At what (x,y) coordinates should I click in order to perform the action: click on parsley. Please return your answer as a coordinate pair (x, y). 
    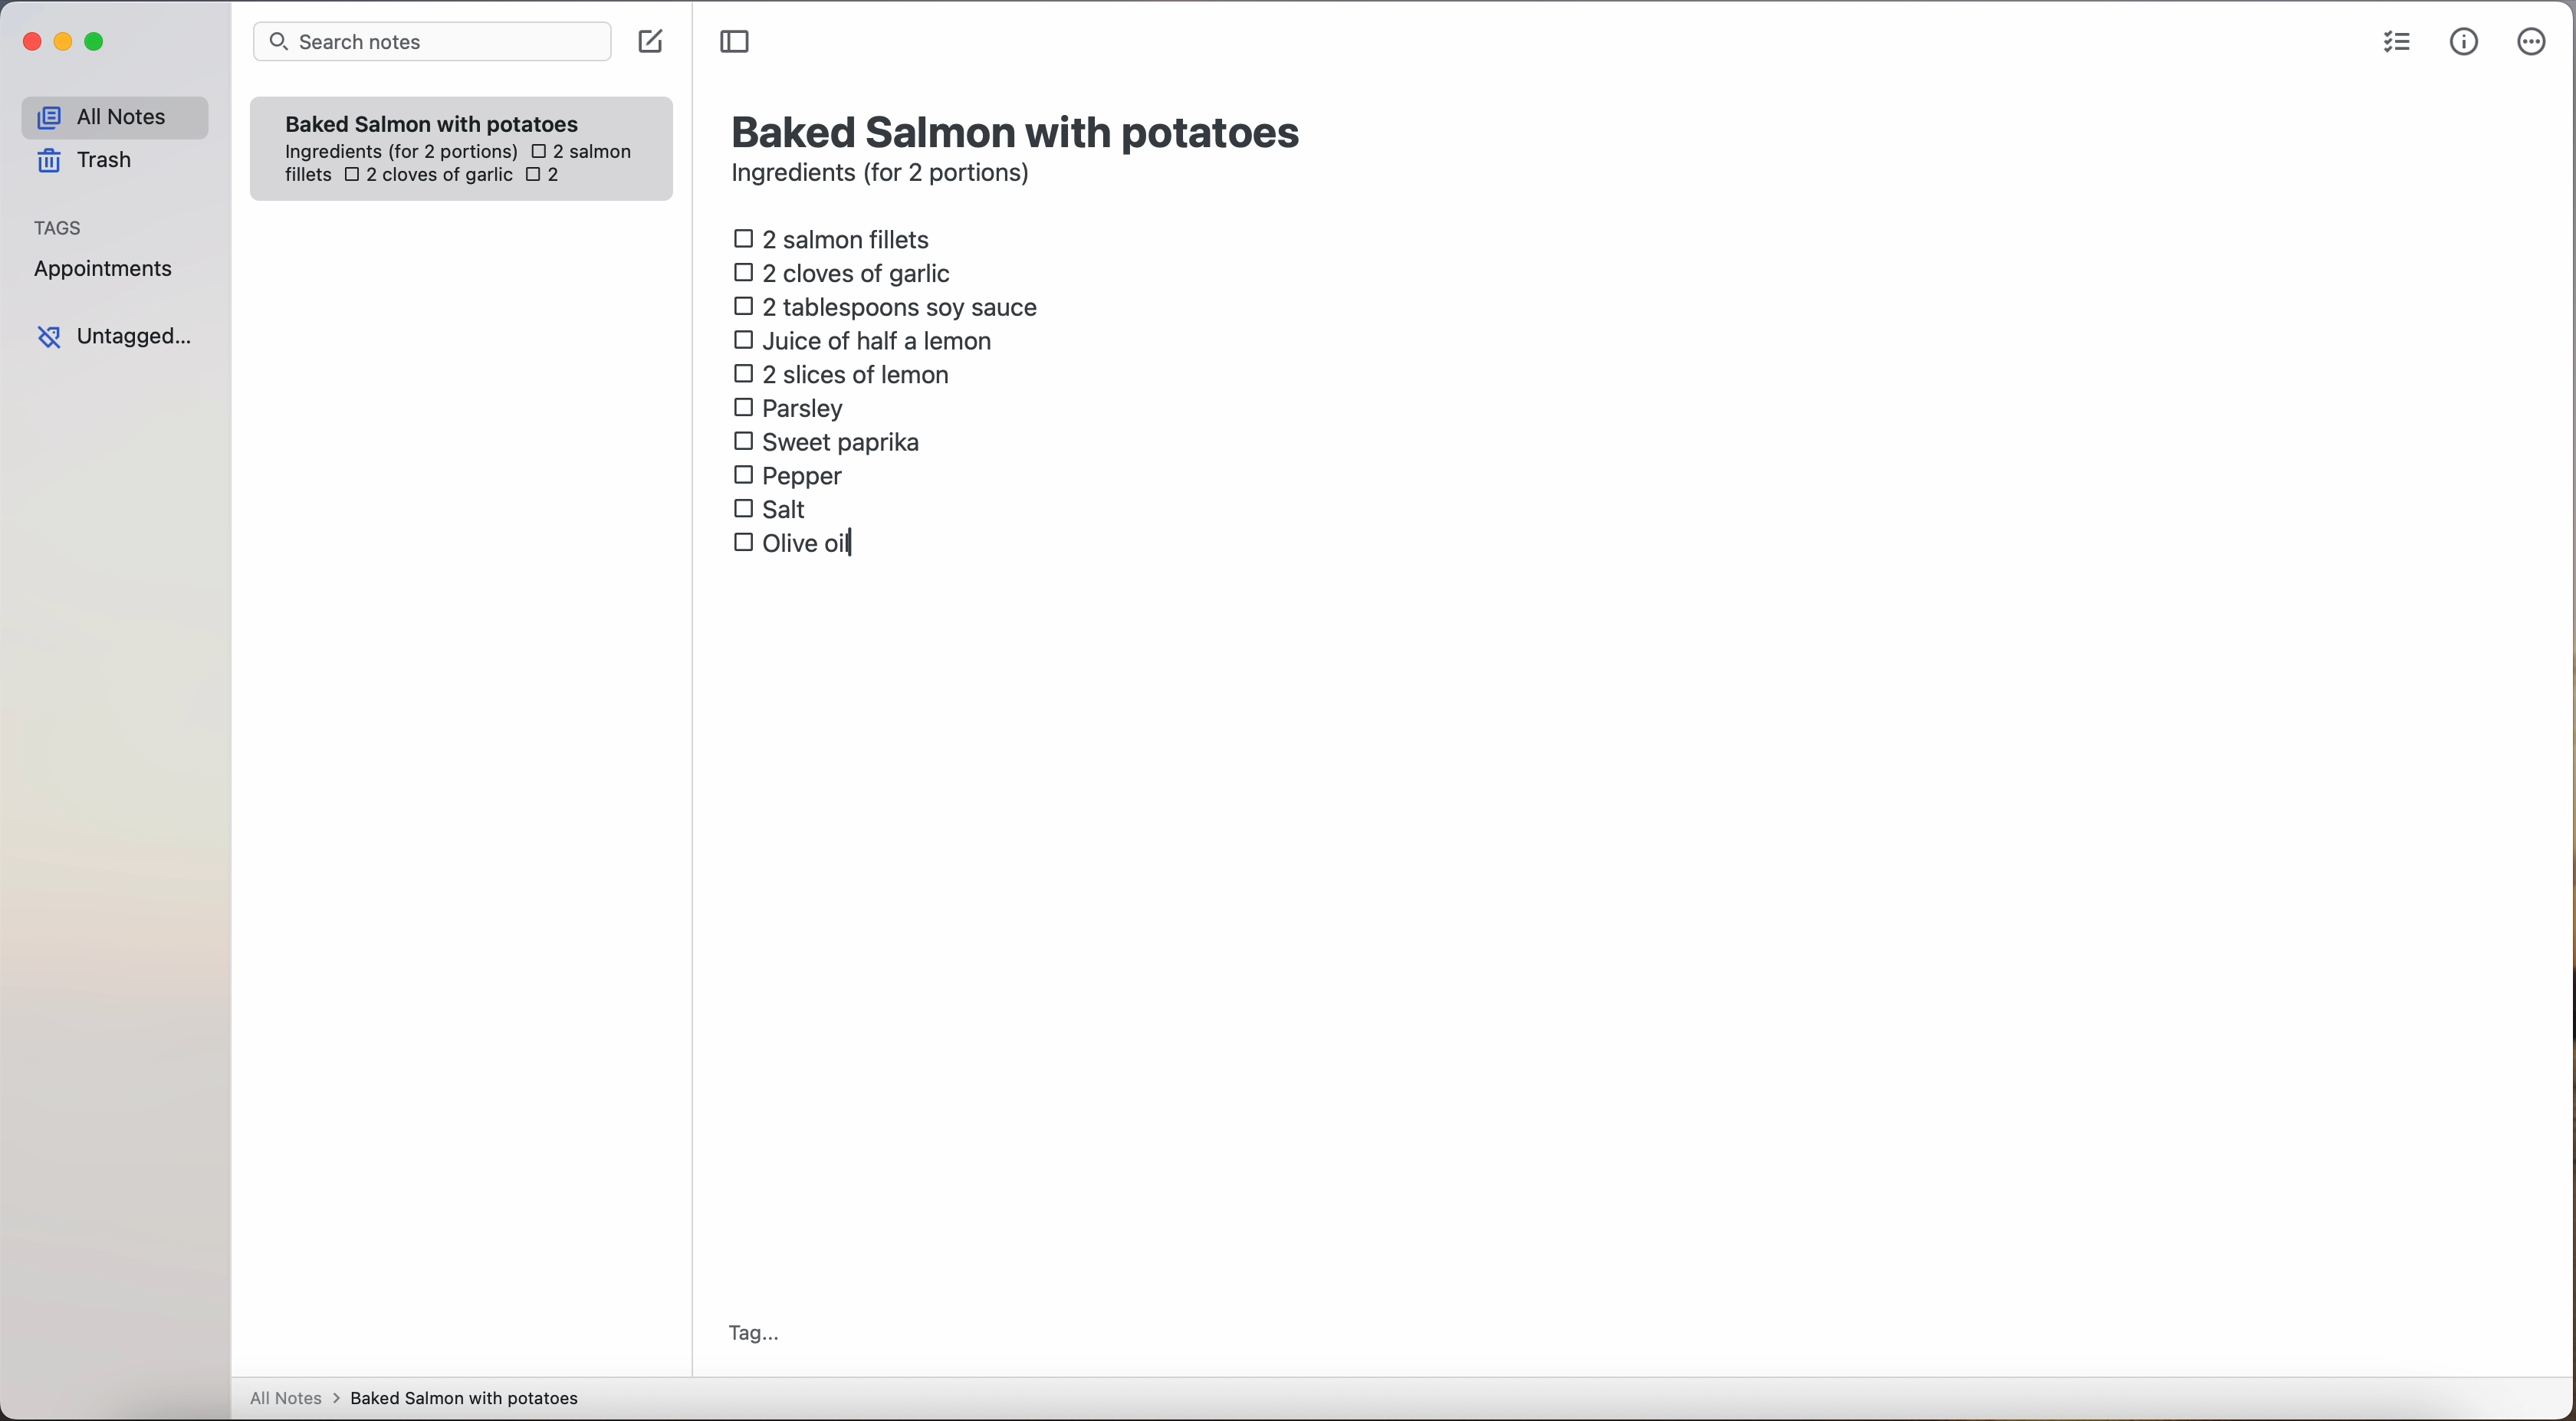
    Looking at the image, I should click on (789, 406).